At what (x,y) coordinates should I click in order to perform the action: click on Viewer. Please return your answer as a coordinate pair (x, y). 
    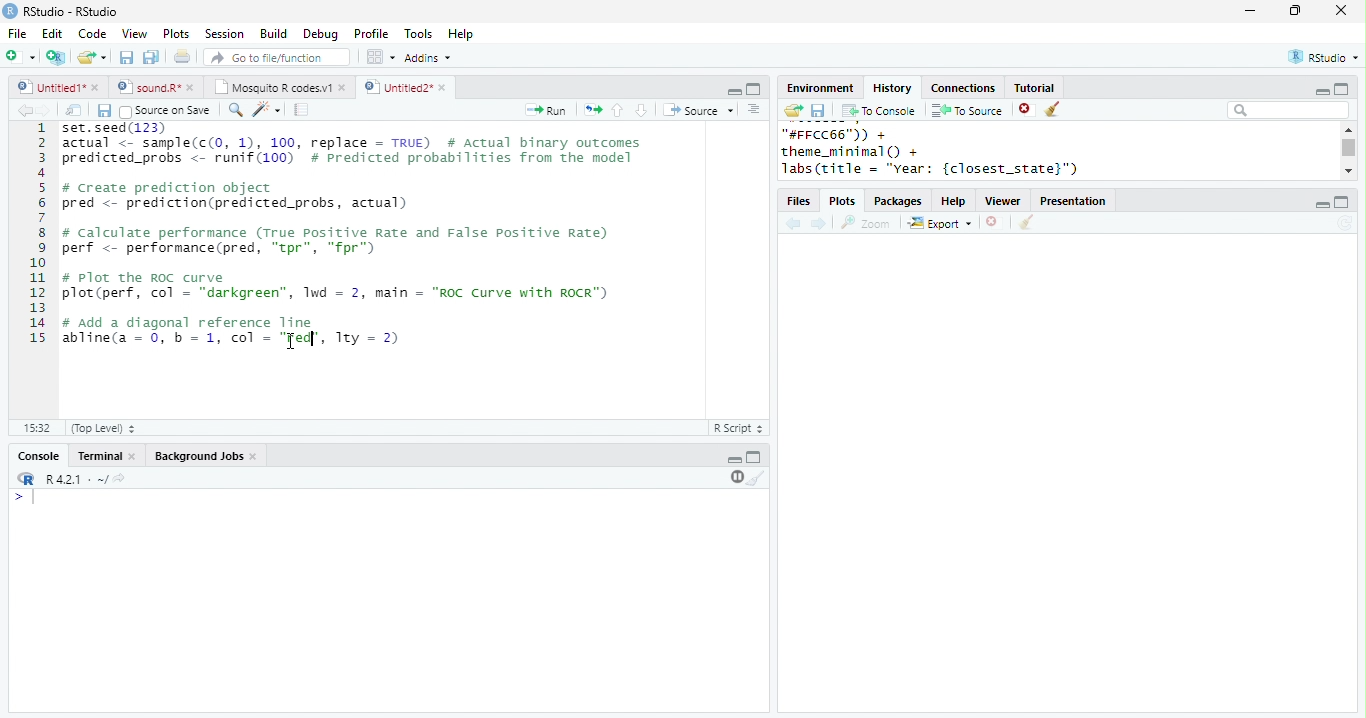
    Looking at the image, I should click on (1004, 202).